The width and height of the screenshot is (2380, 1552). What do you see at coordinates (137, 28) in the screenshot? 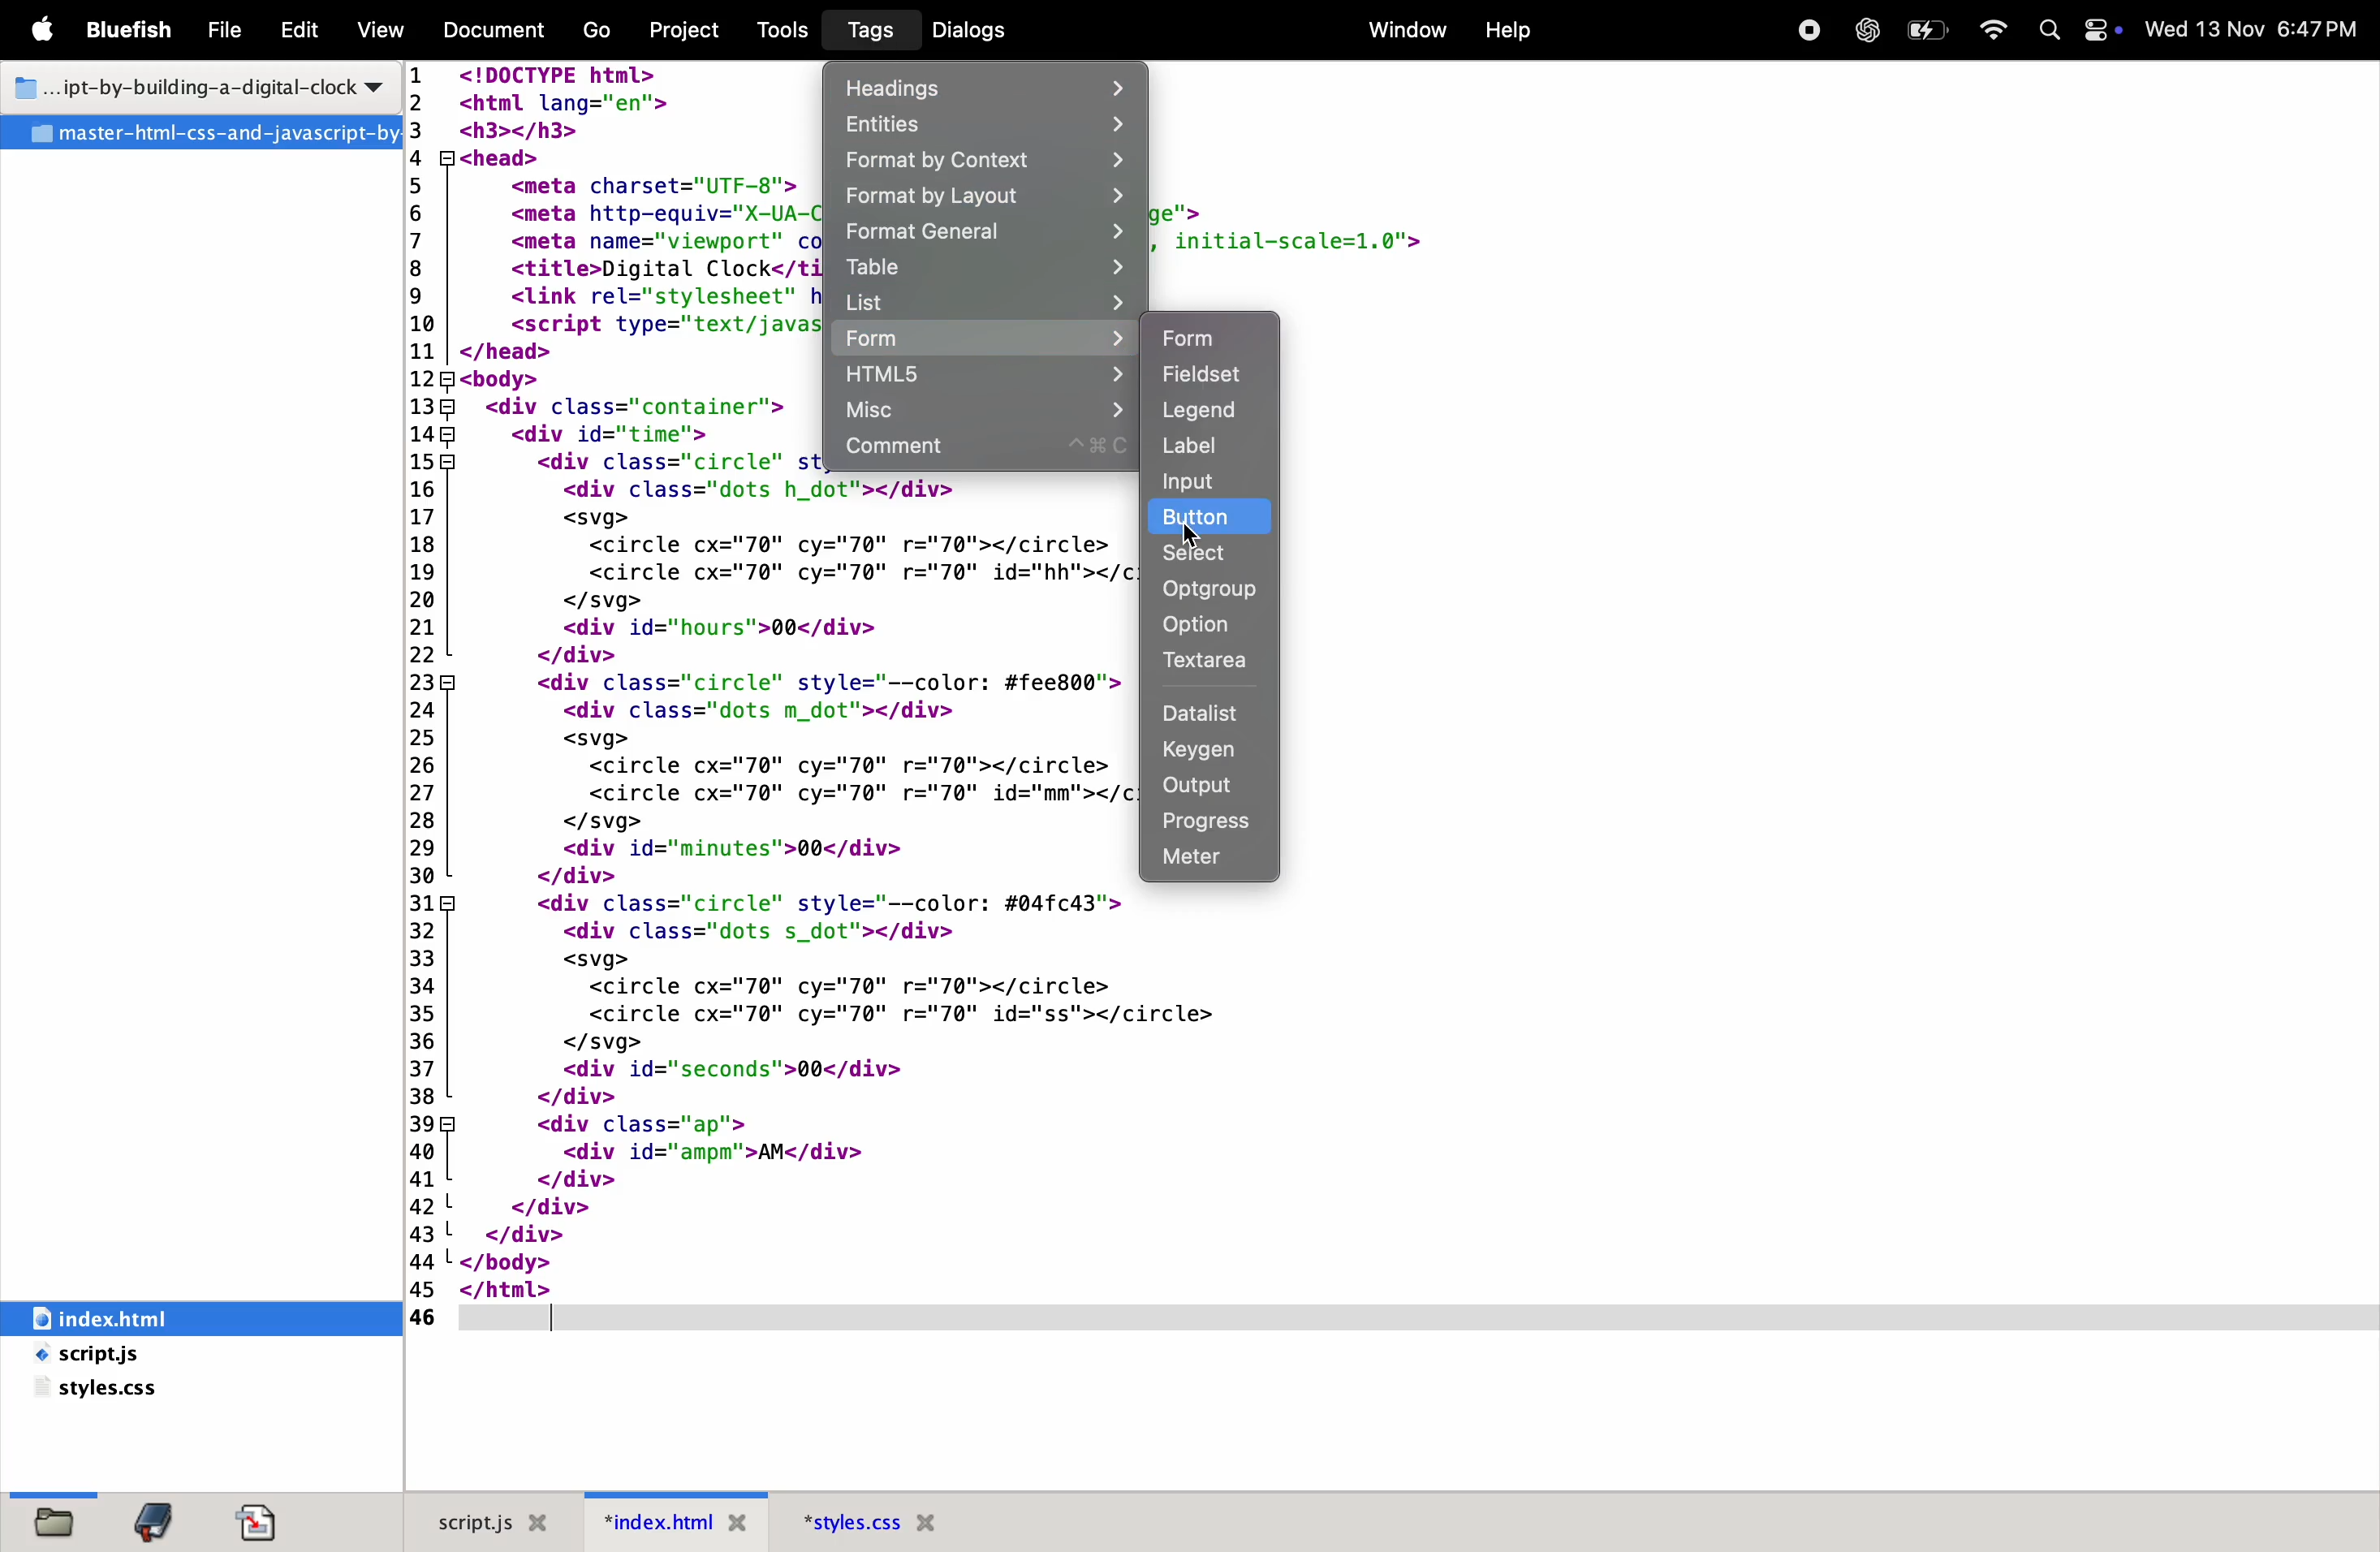
I see `Blue fish` at bounding box center [137, 28].